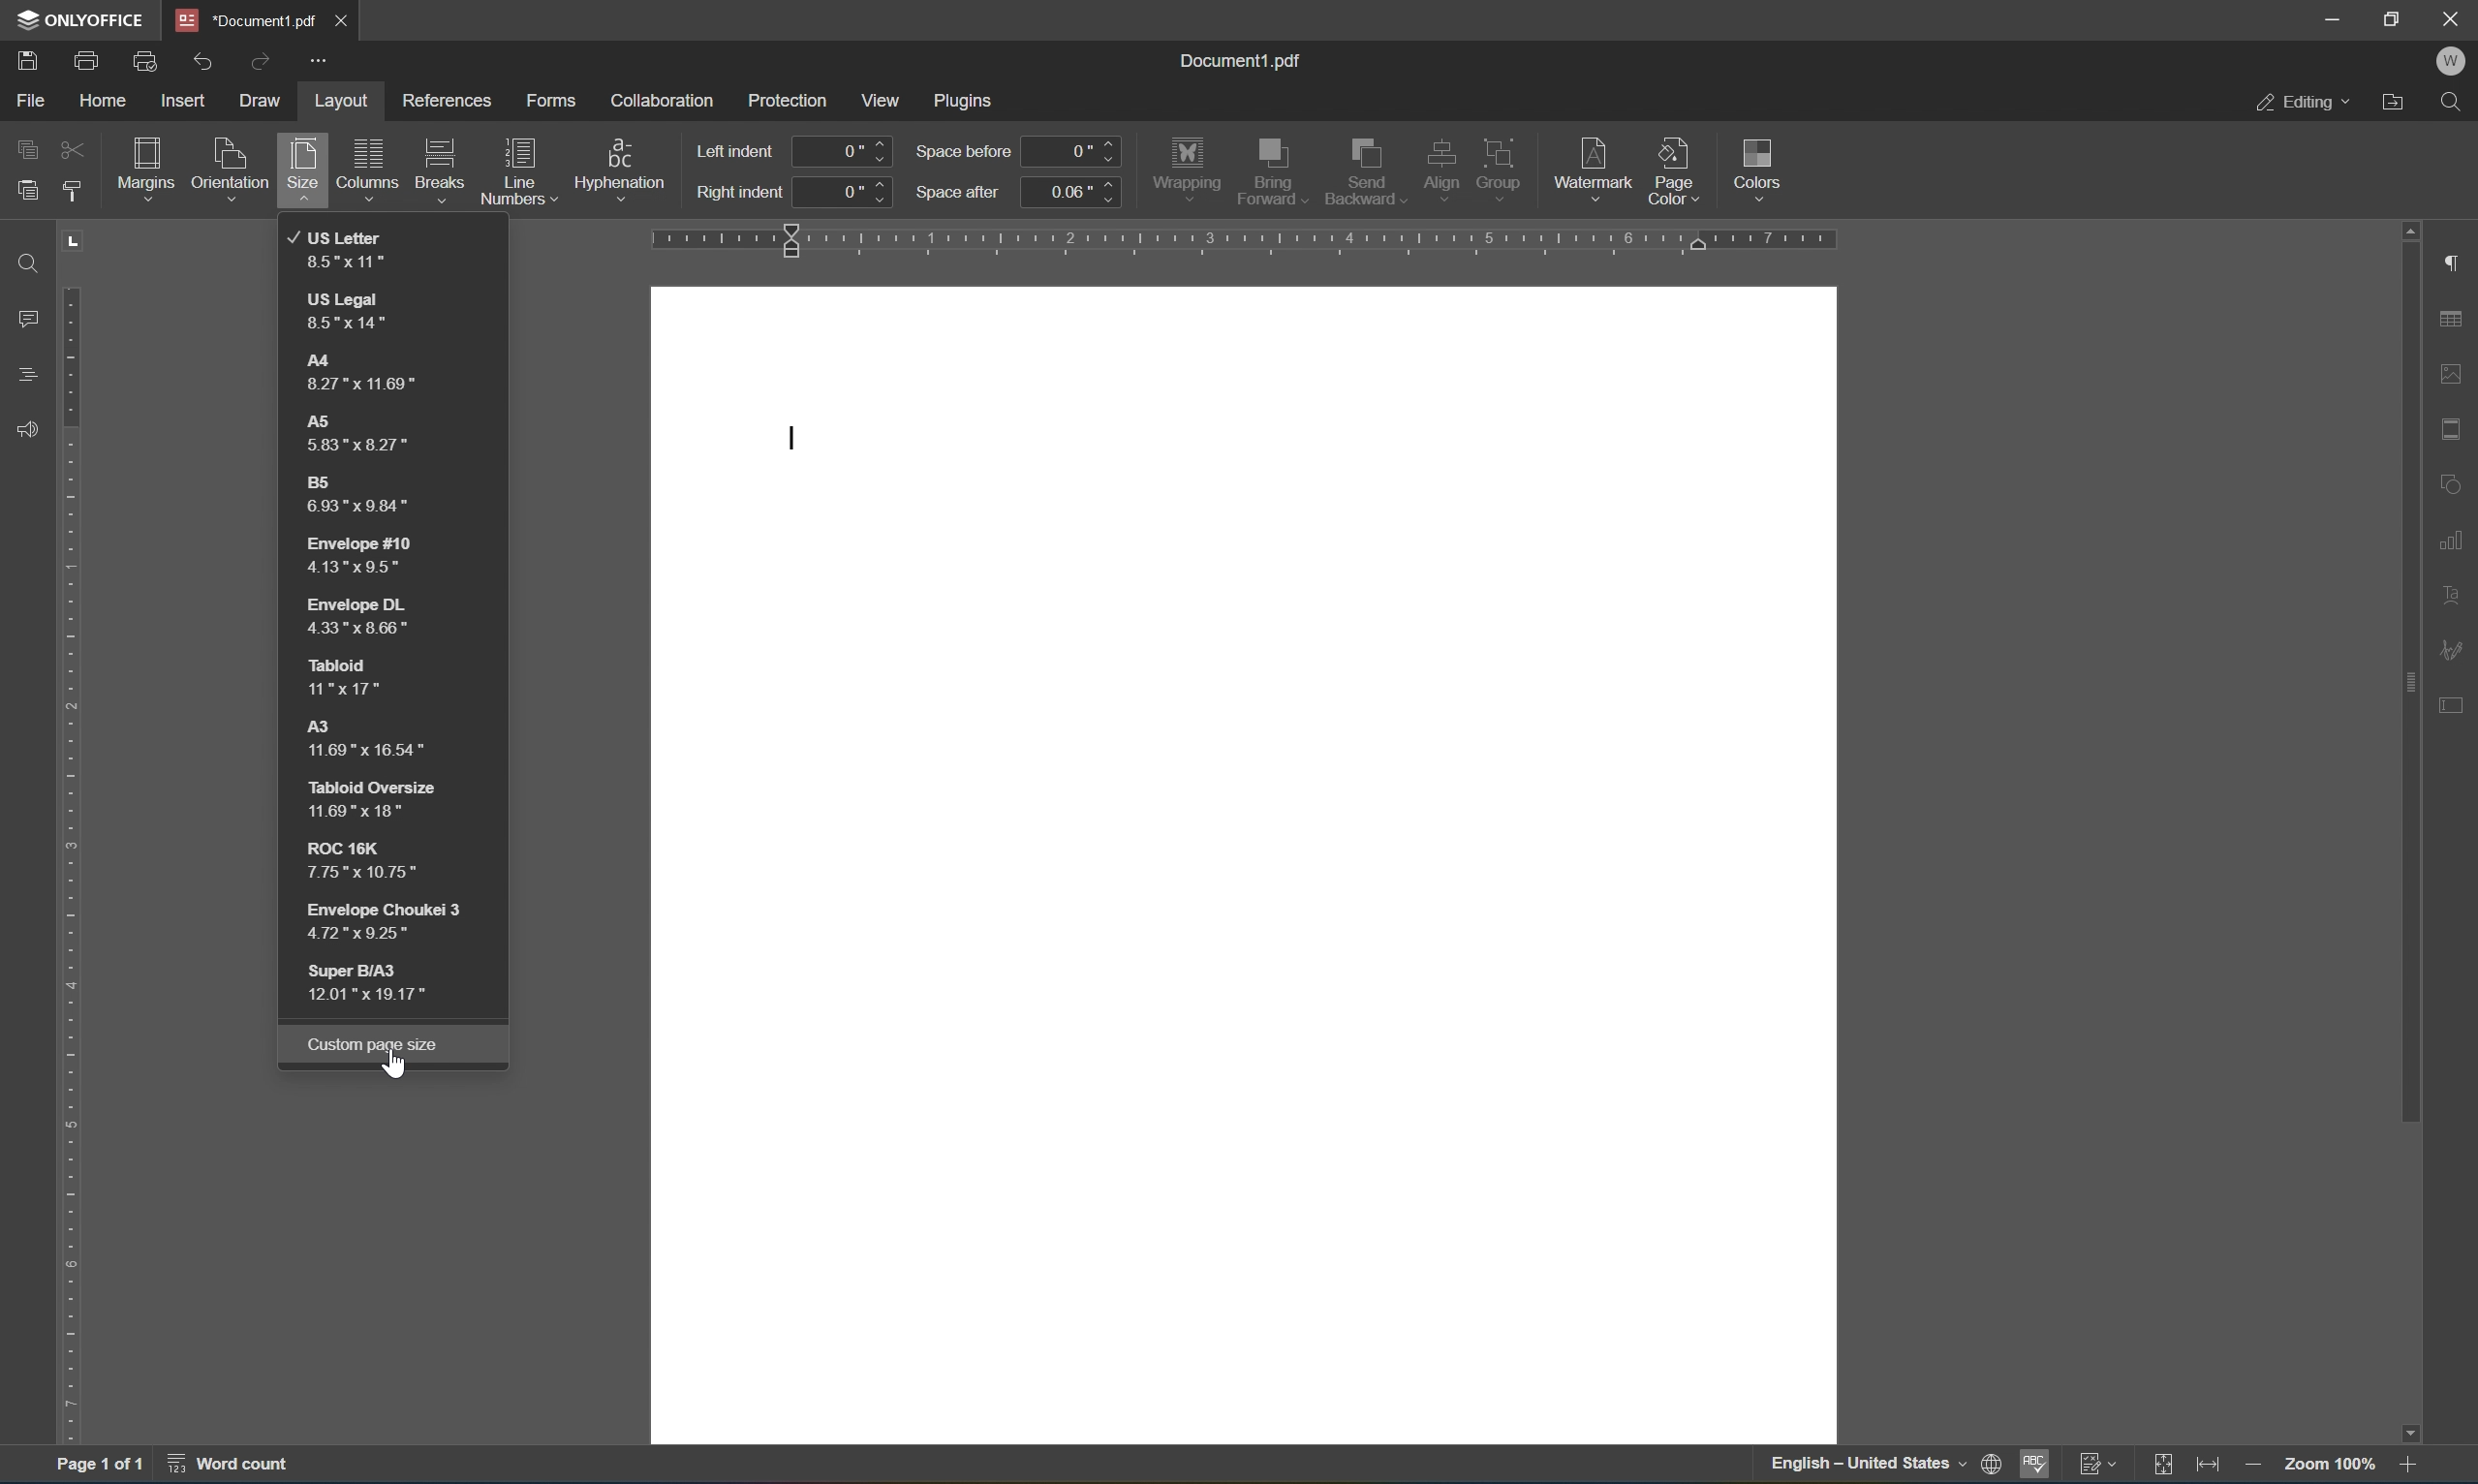  Describe the element at coordinates (392, 1071) in the screenshot. I see `cursor` at that location.